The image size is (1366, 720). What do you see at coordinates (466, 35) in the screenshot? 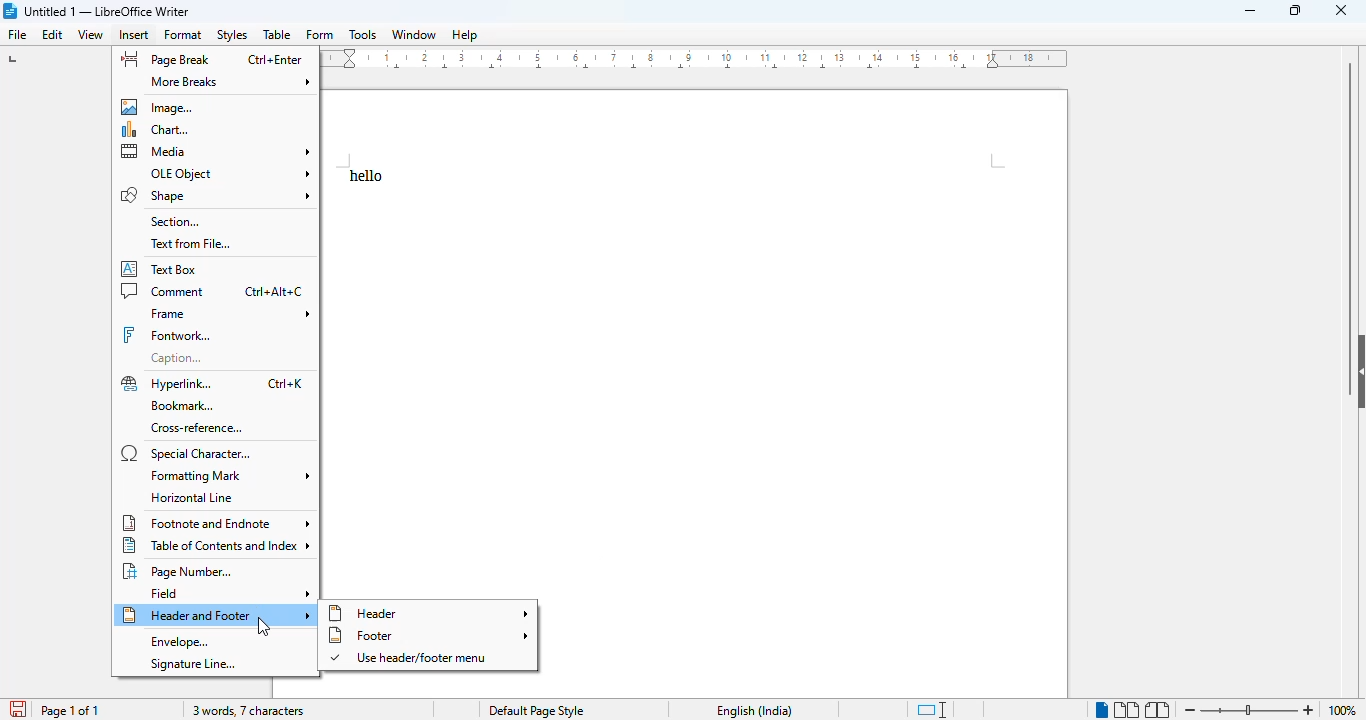
I see `help` at bounding box center [466, 35].